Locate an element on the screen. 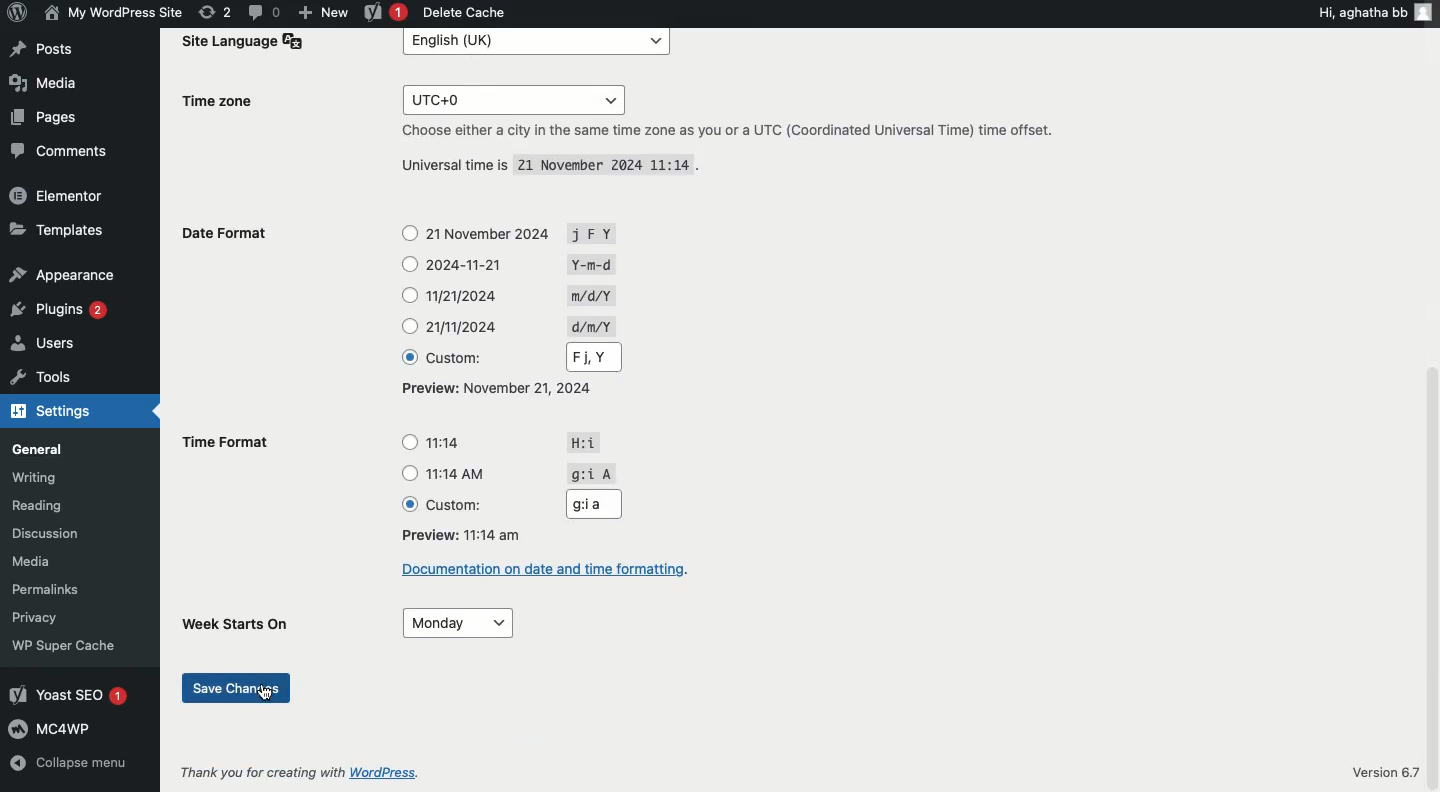  Revision is located at coordinates (215, 12).